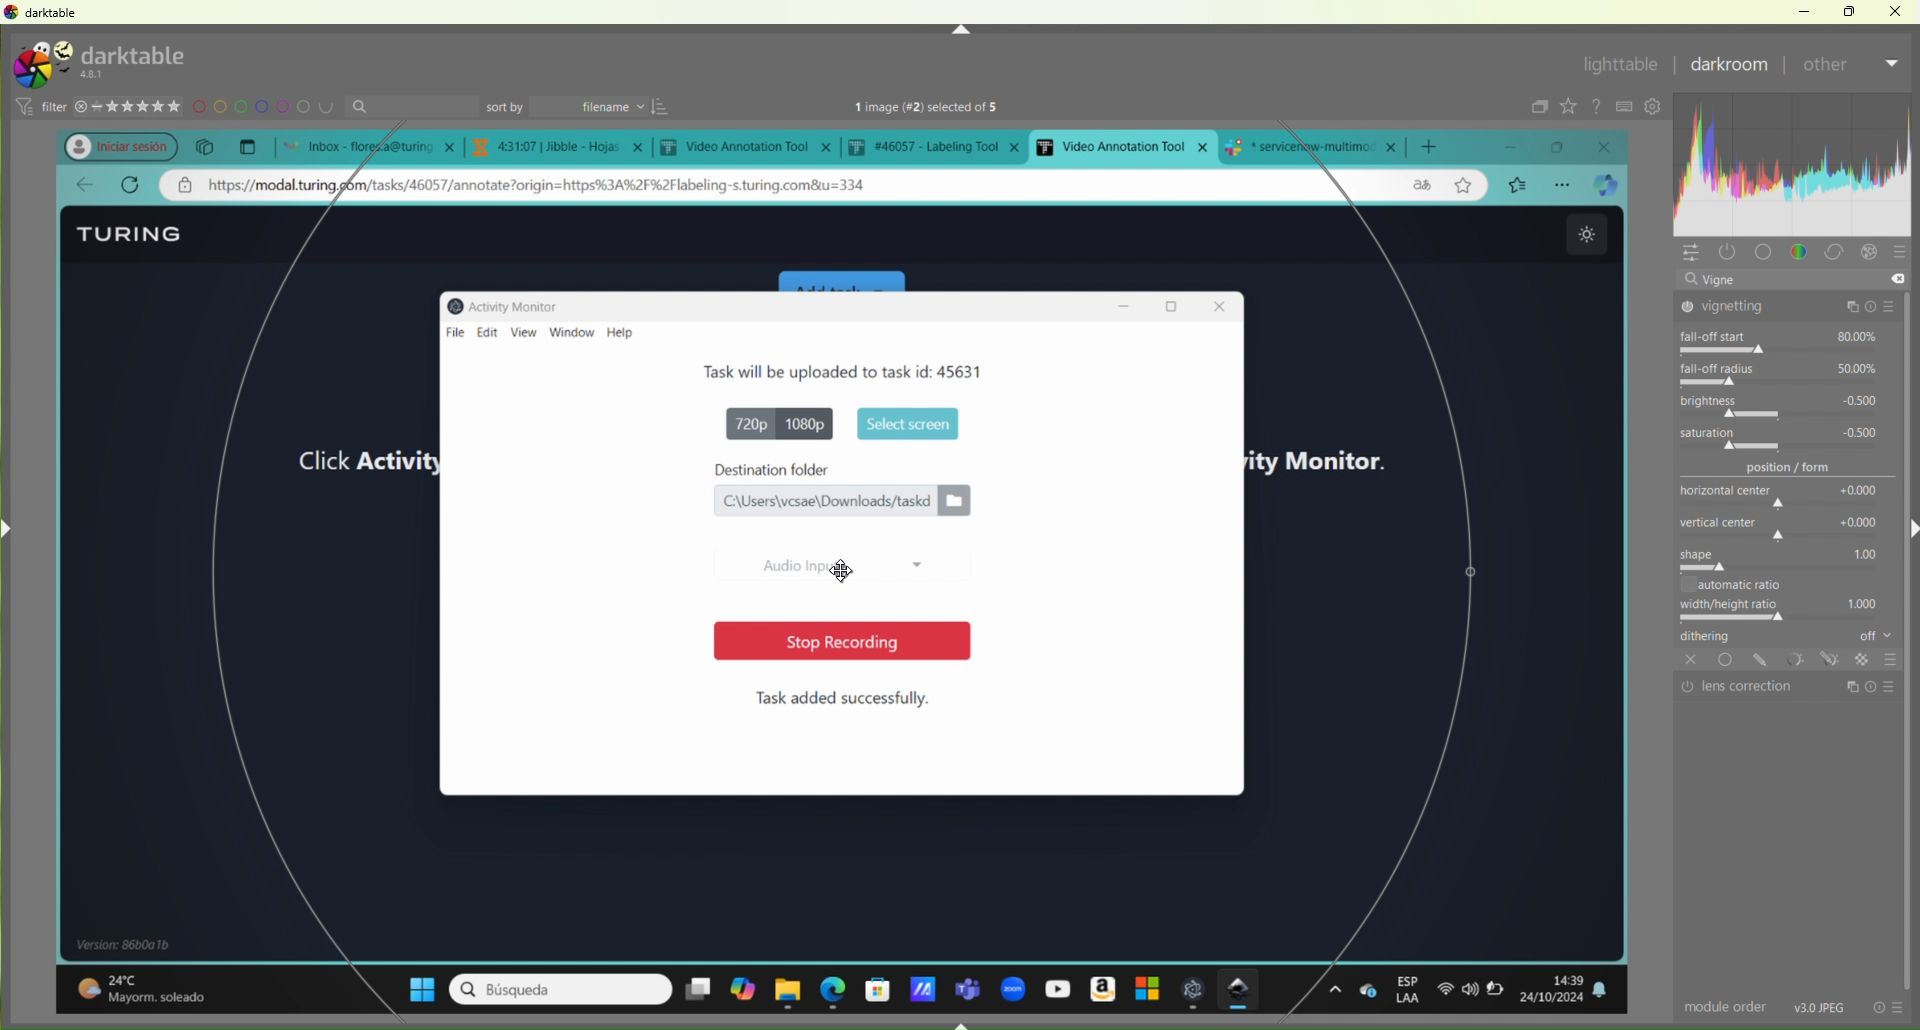 This screenshot has height=1030, width=1920. What do you see at coordinates (38, 107) in the screenshot?
I see `filter` at bounding box center [38, 107].